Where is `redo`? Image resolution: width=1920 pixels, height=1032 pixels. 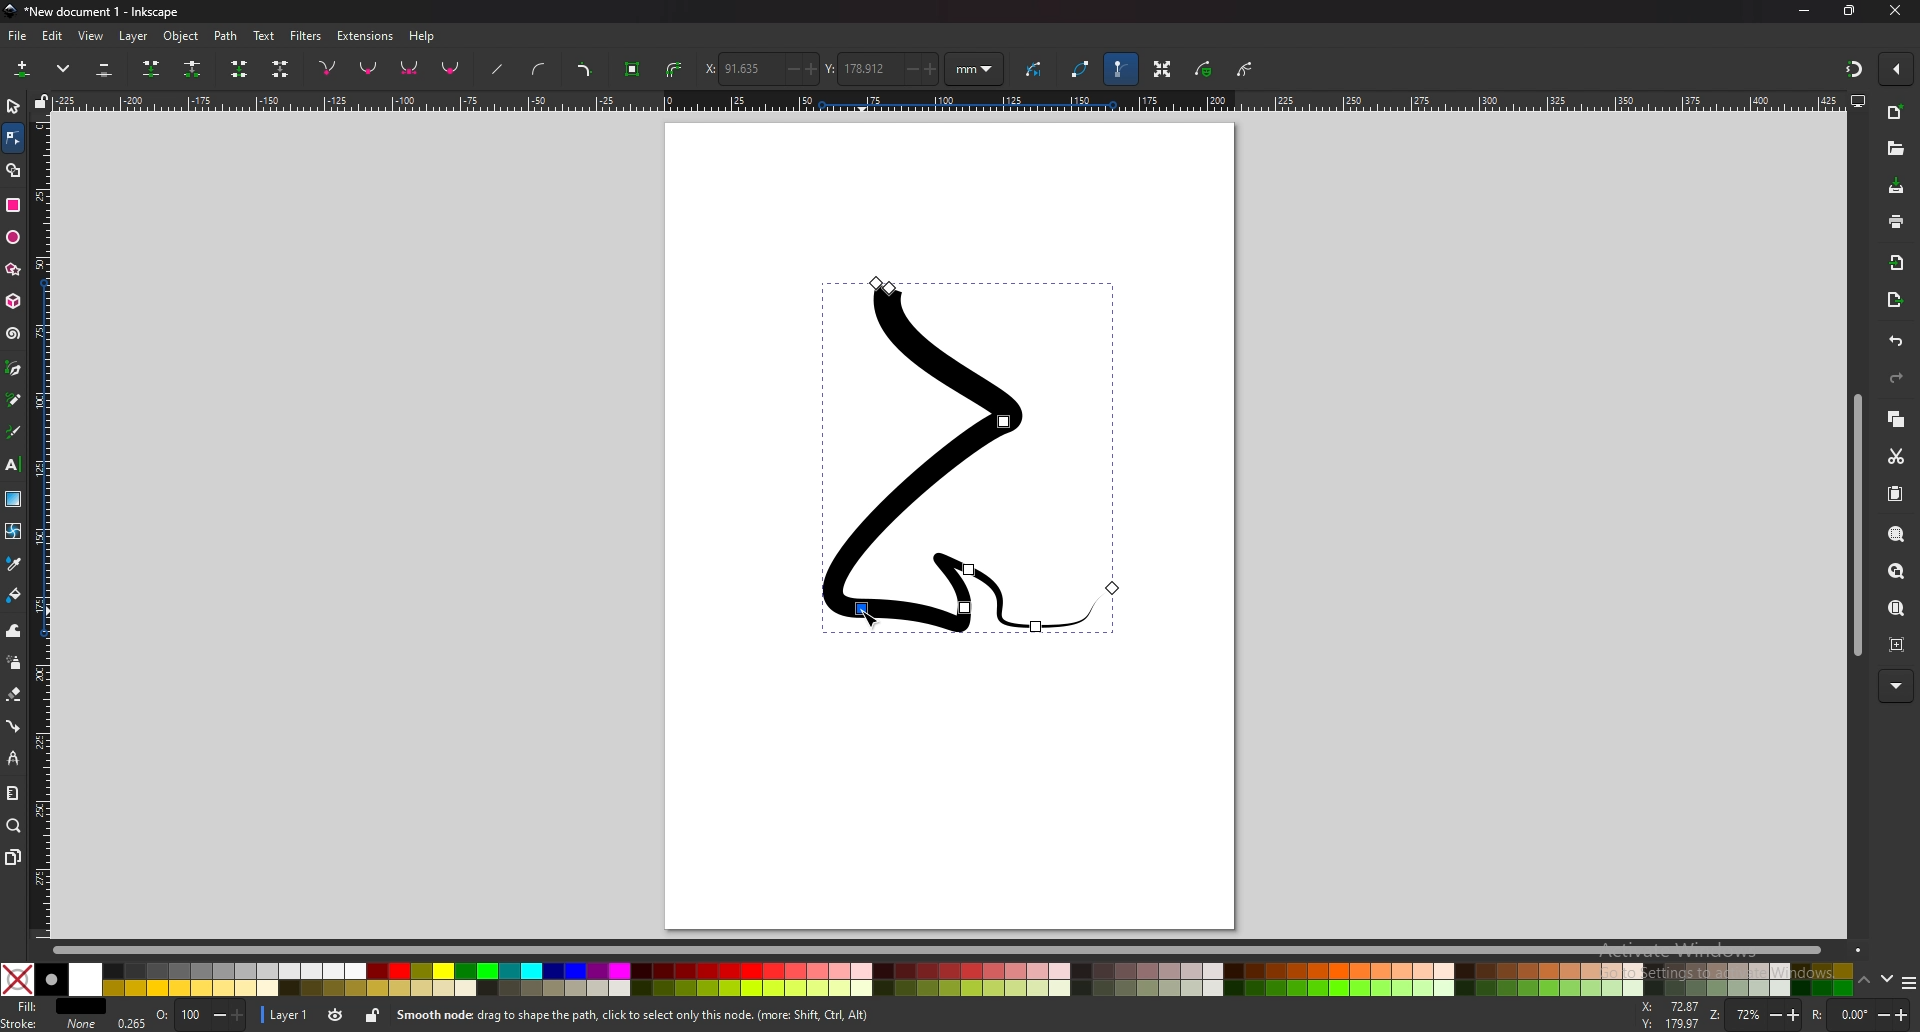
redo is located at coordinates (1896, 378).